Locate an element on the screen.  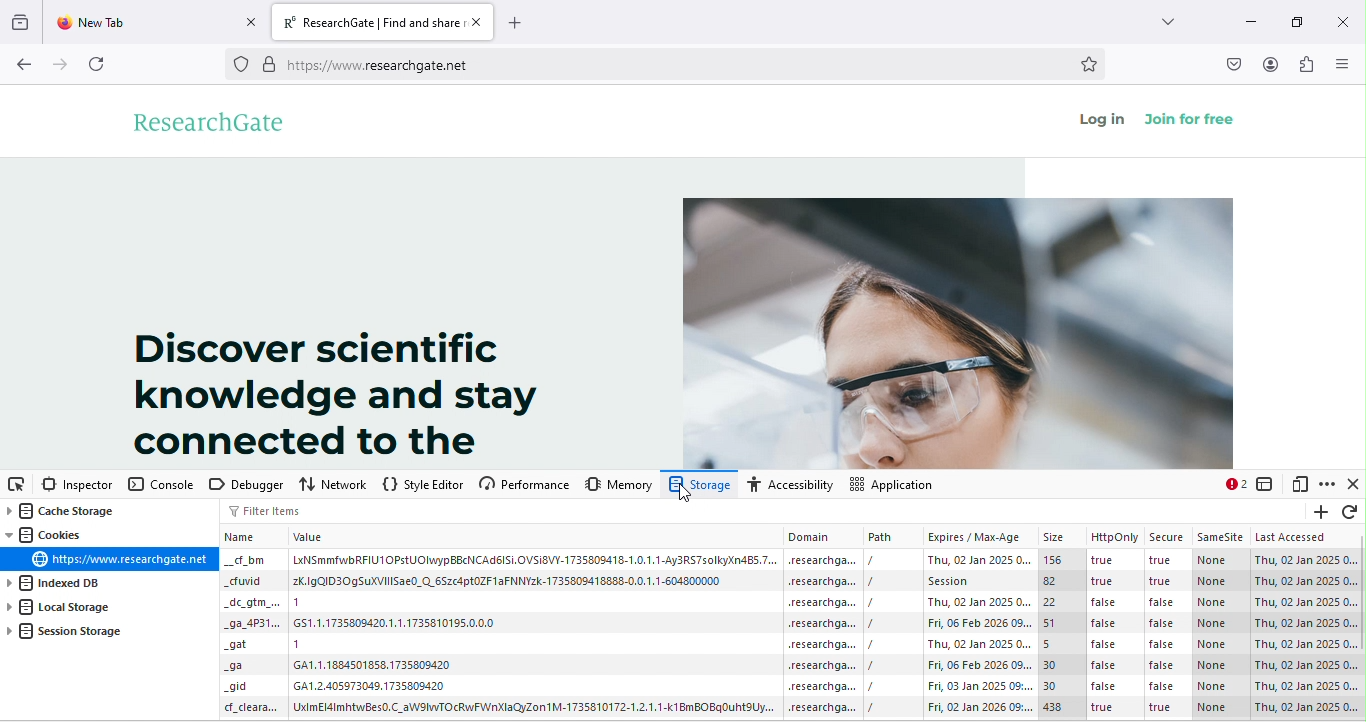
domain is located at coordinates (822, 687).